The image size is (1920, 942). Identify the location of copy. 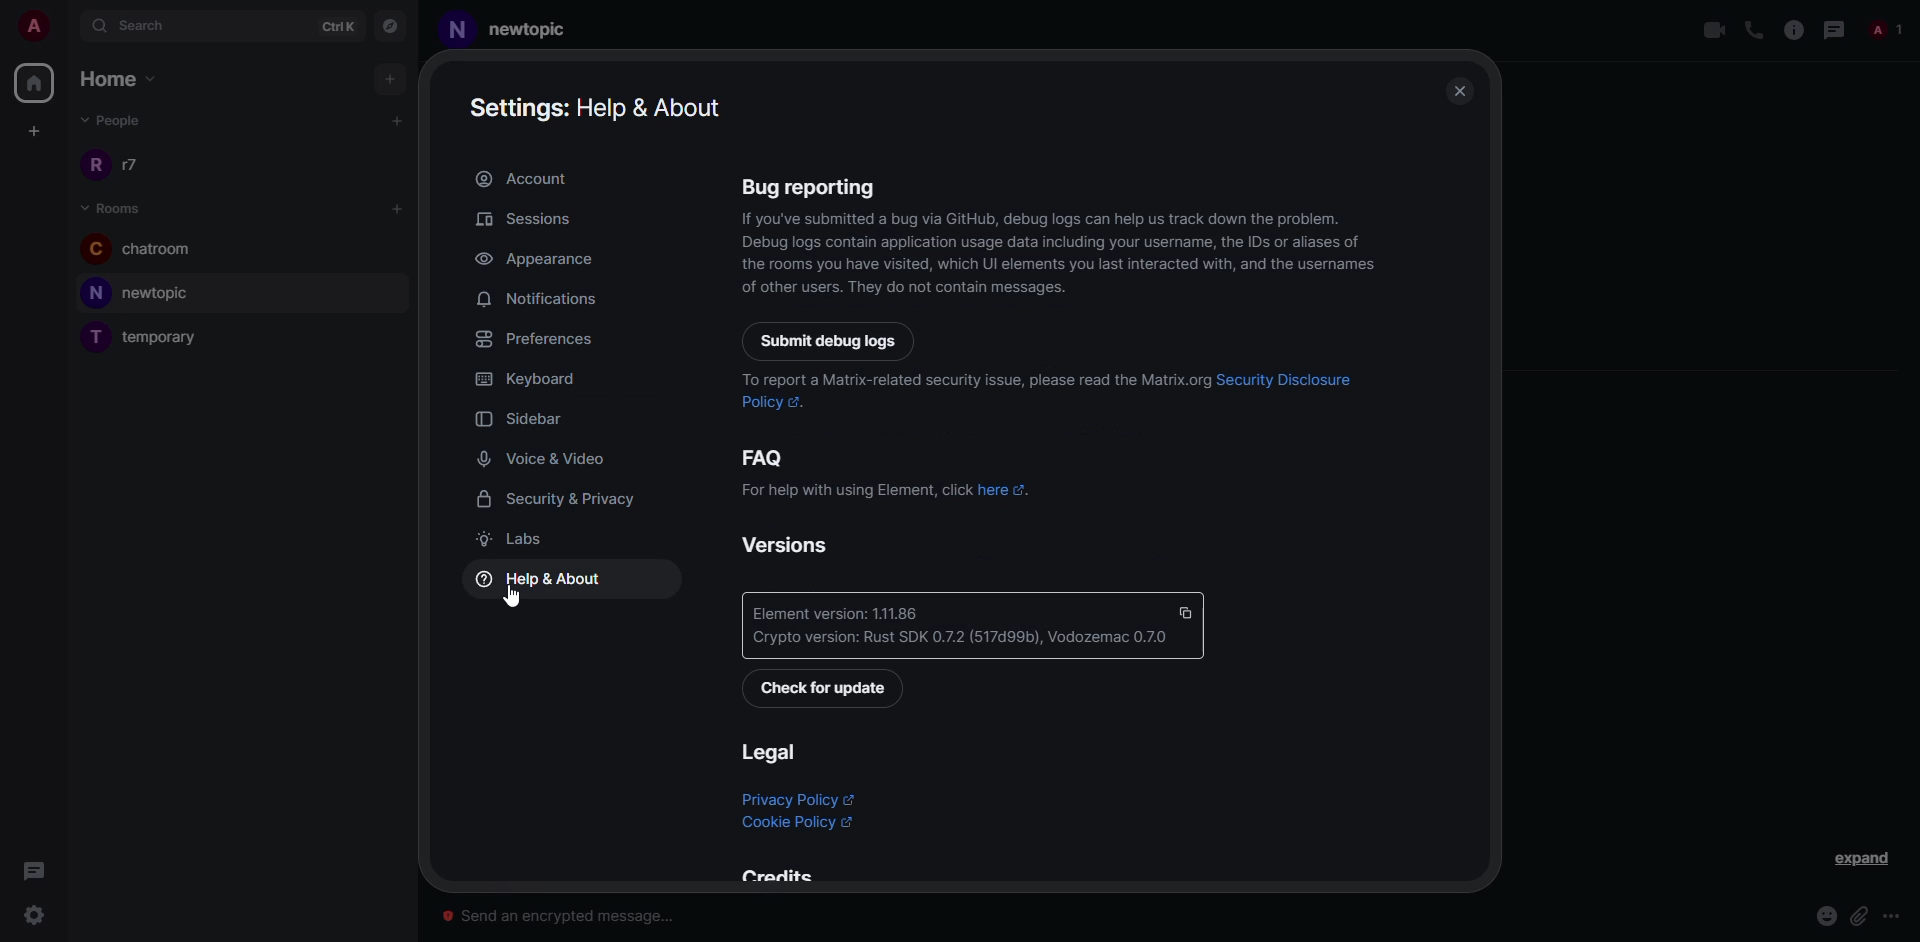
(1187, 613).